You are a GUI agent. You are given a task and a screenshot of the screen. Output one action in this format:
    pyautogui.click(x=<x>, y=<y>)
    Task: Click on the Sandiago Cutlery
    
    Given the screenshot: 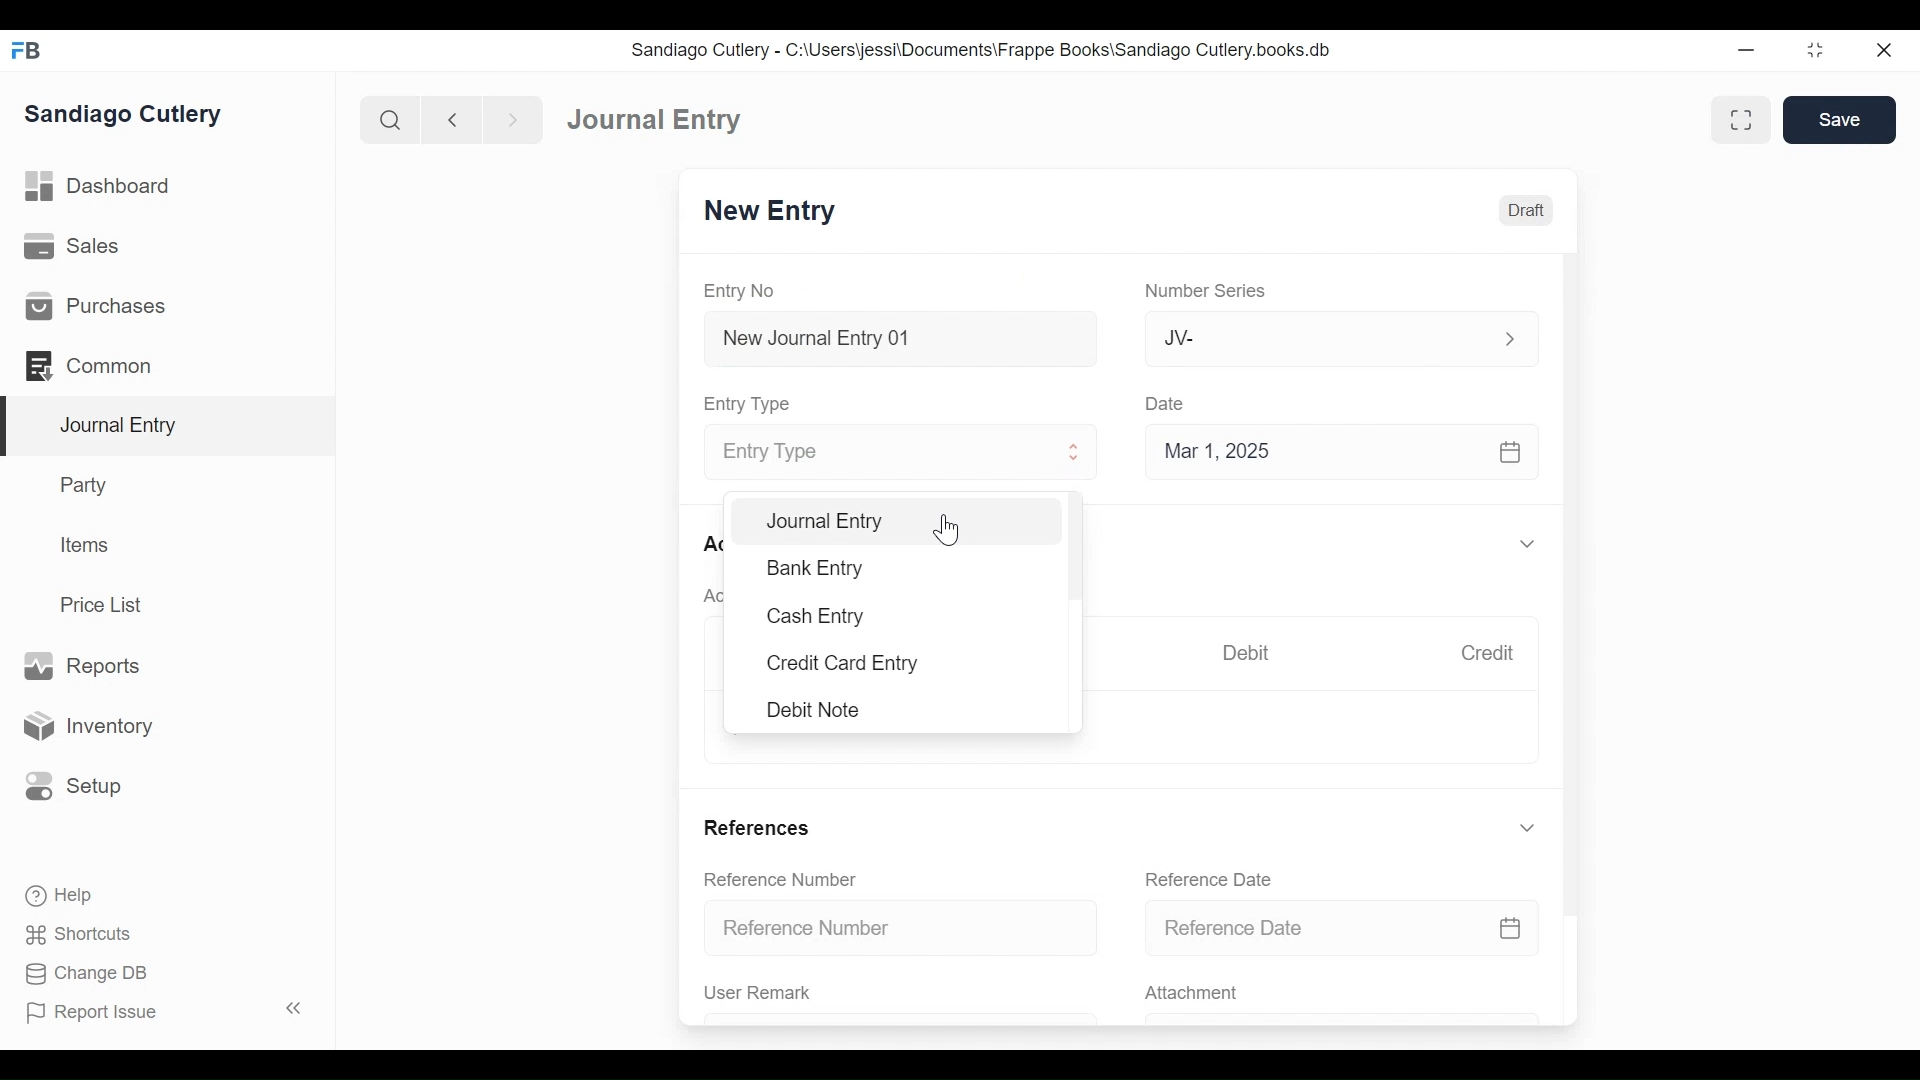 What is the action you would take?
    pyautogui.click(x=134, y=116)
    